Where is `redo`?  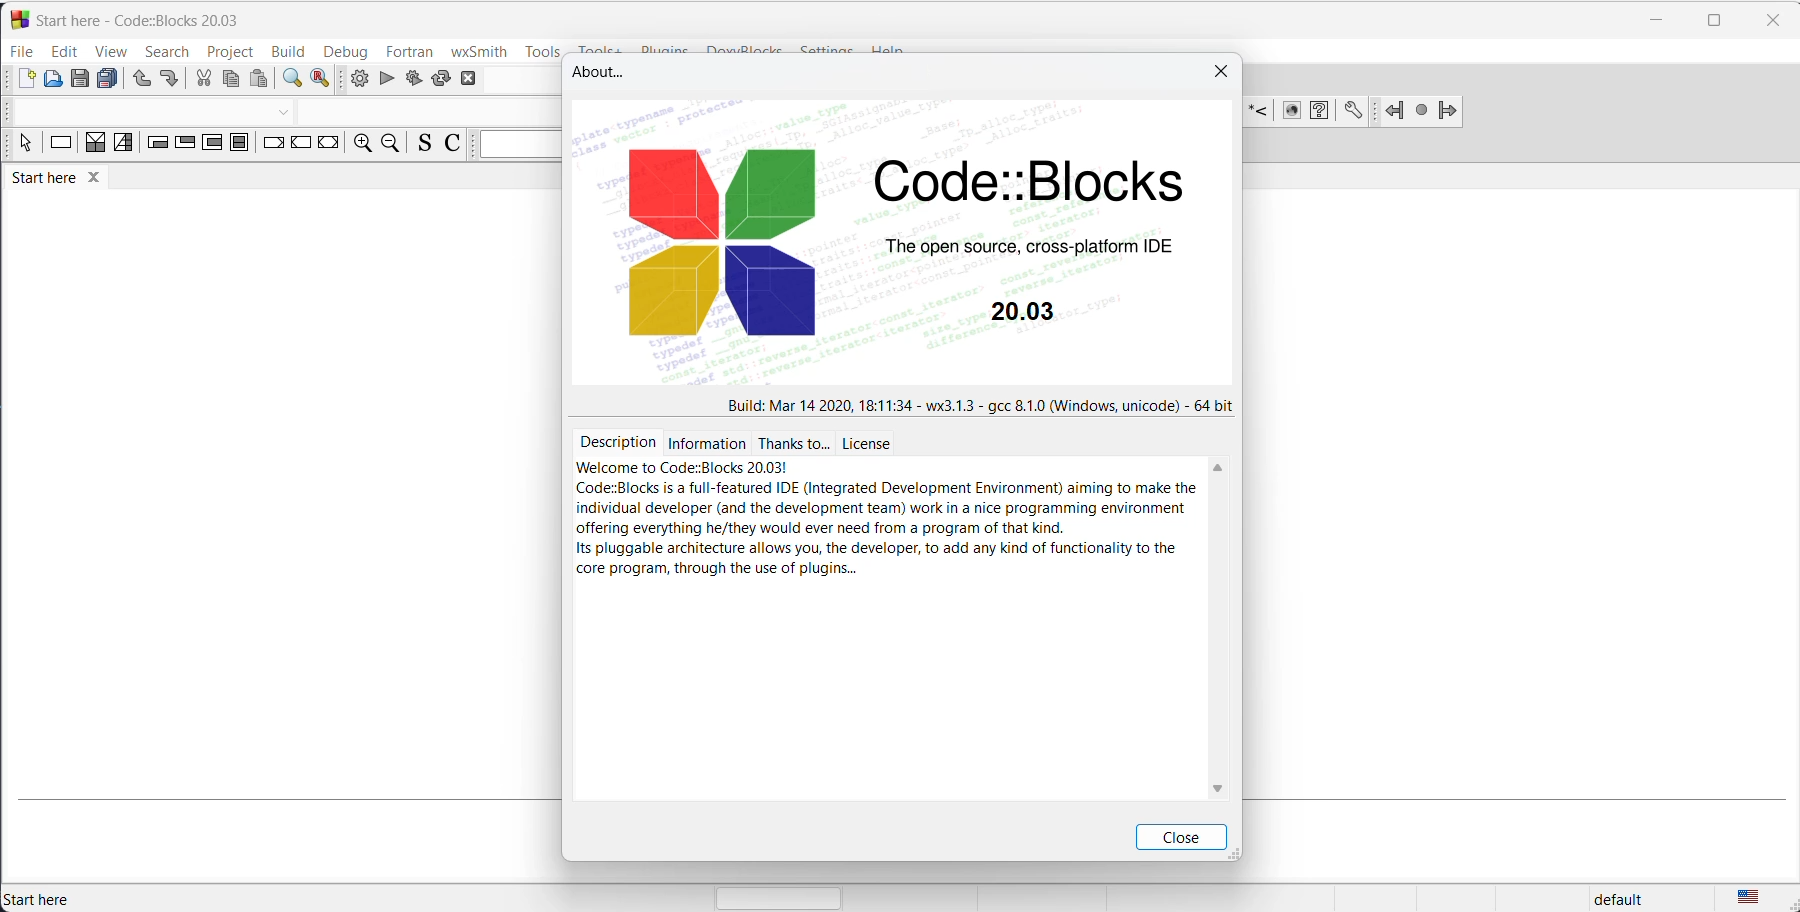
redo is located at coordinates (169, 79).